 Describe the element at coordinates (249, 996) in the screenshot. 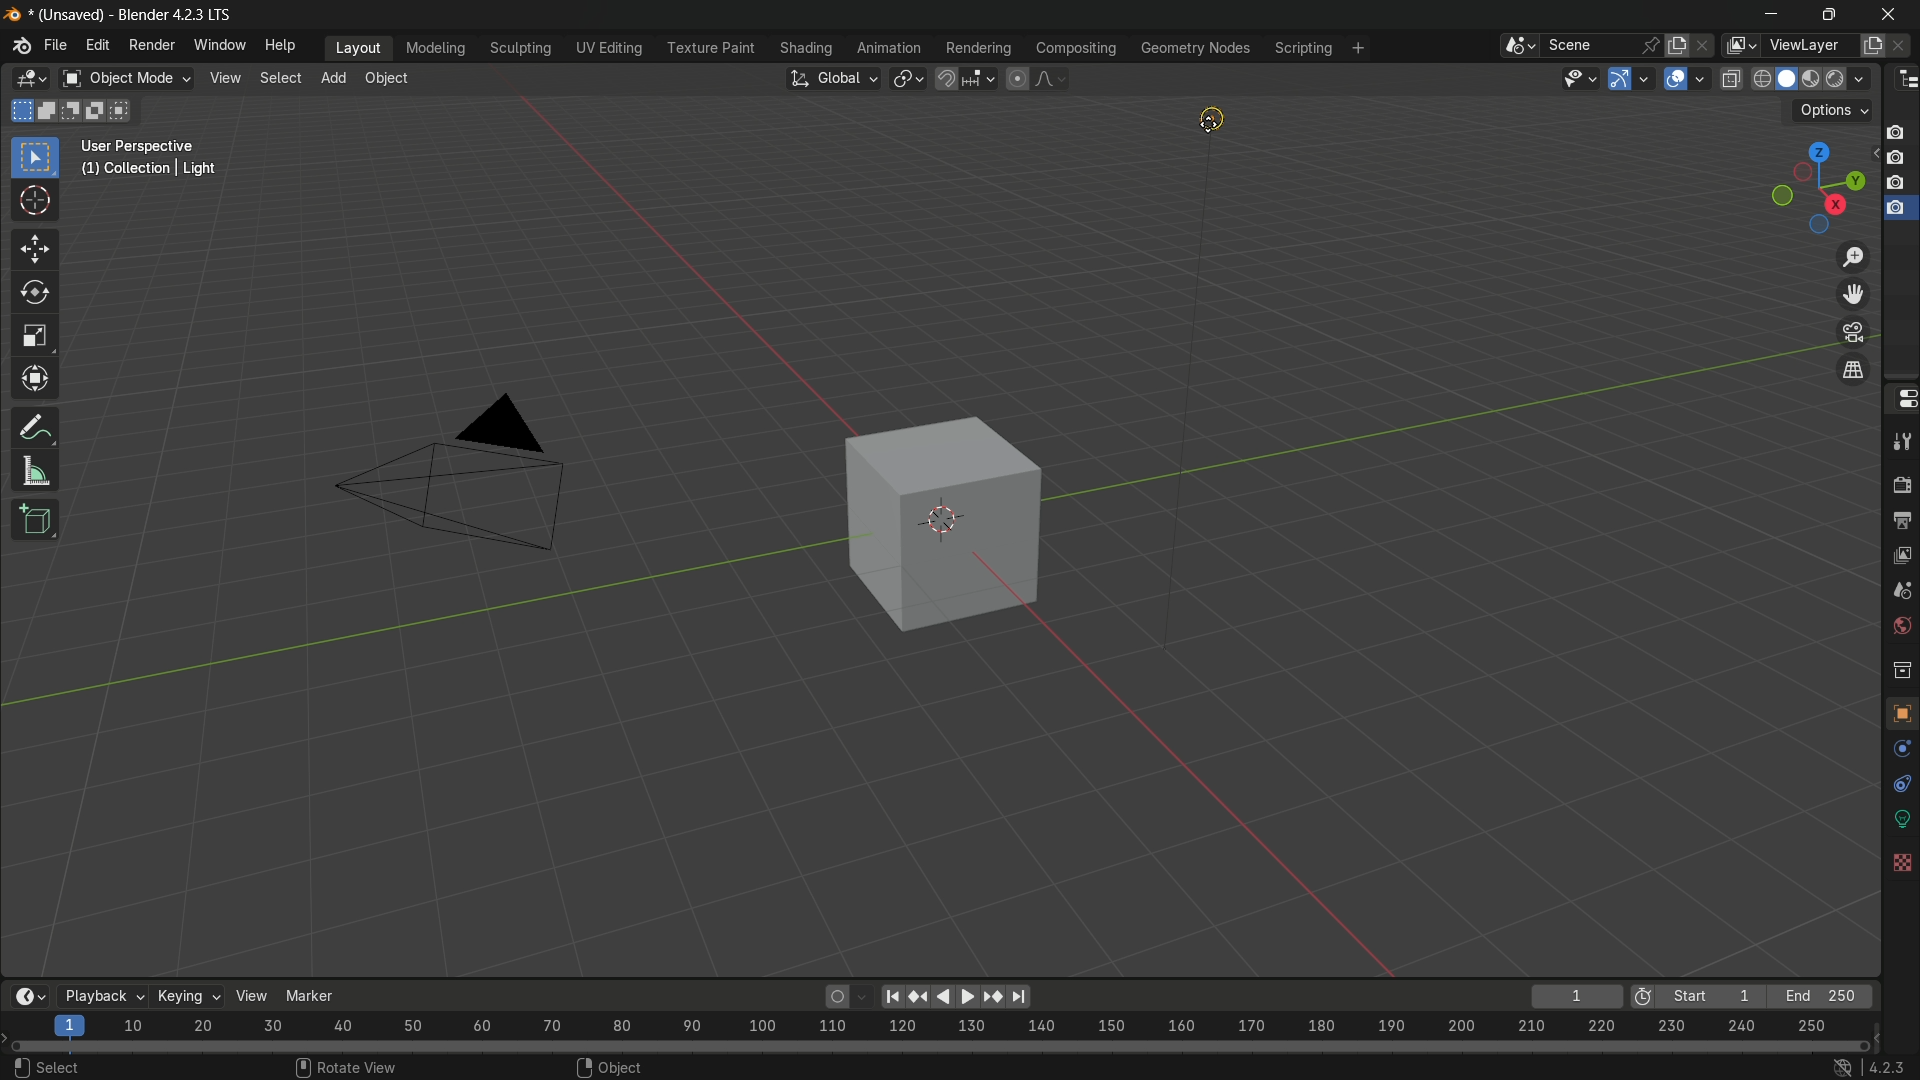

I see `view` at that location.